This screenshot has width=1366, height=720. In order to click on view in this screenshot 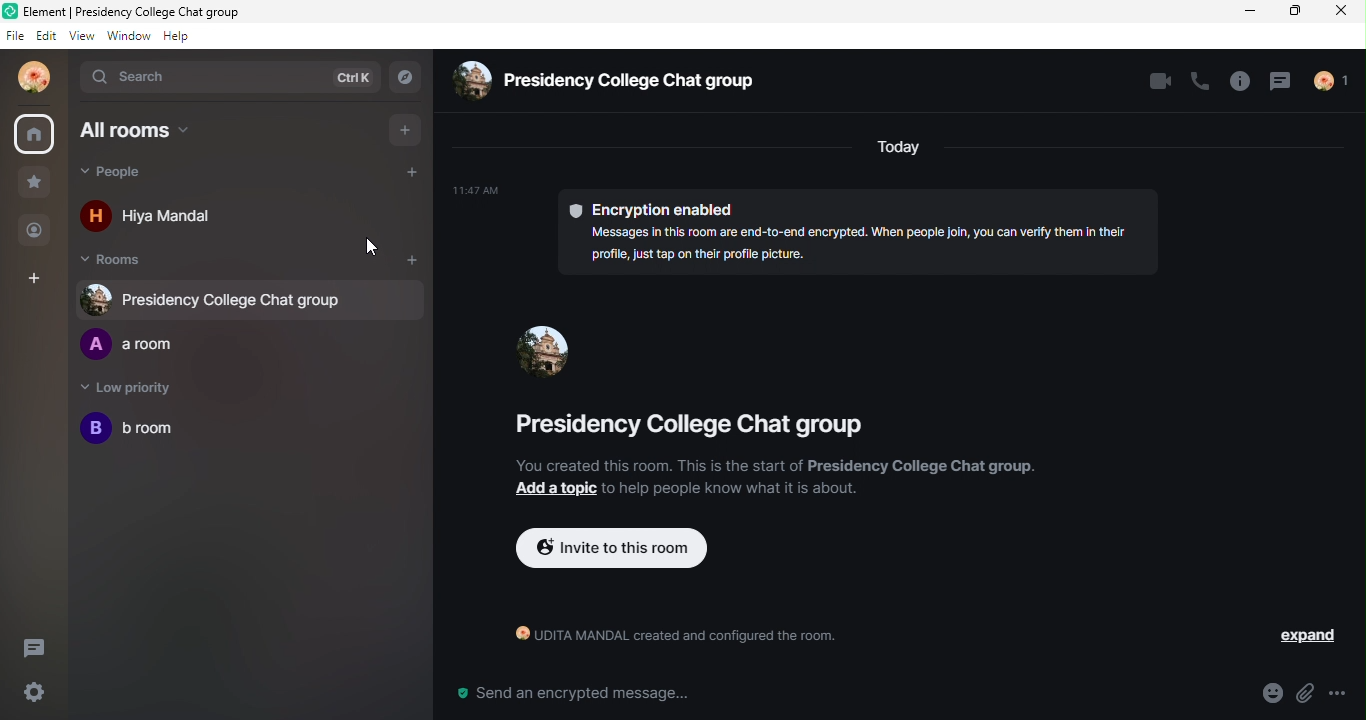, I will do `click(79, 38)`.